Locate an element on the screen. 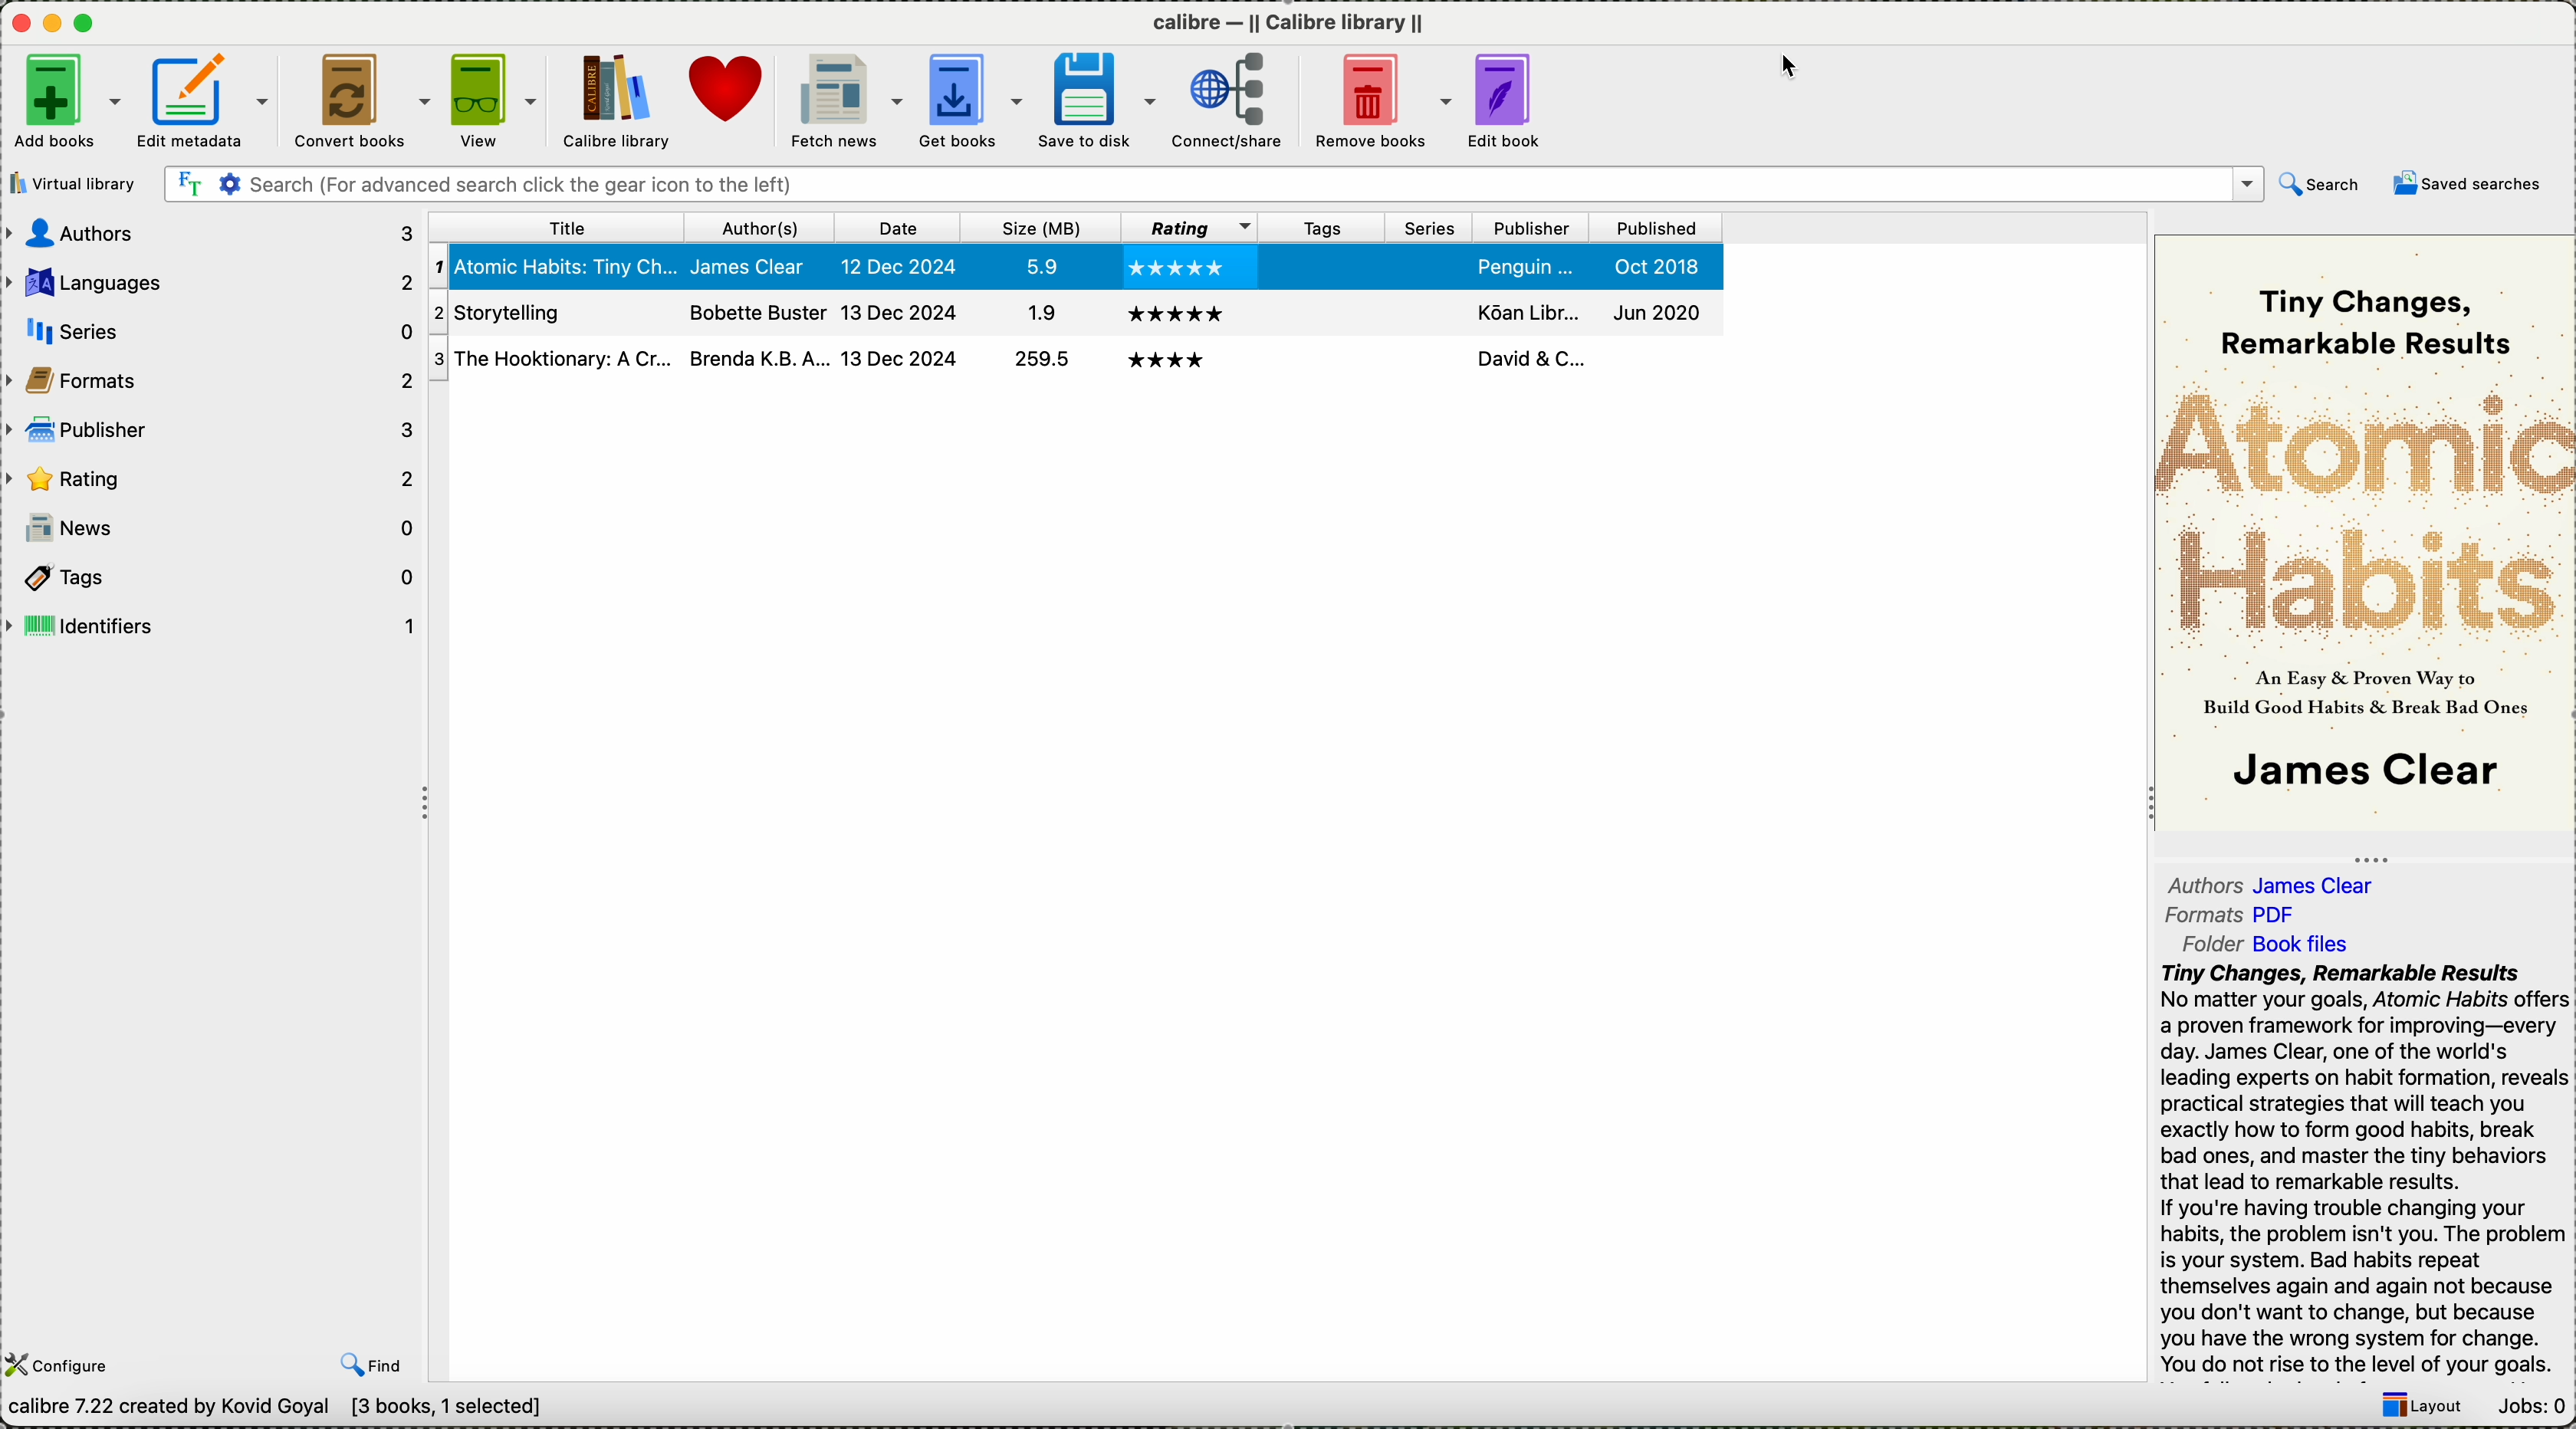 The image size is (2576, 1429). size is located at coordinates (1042, 227).